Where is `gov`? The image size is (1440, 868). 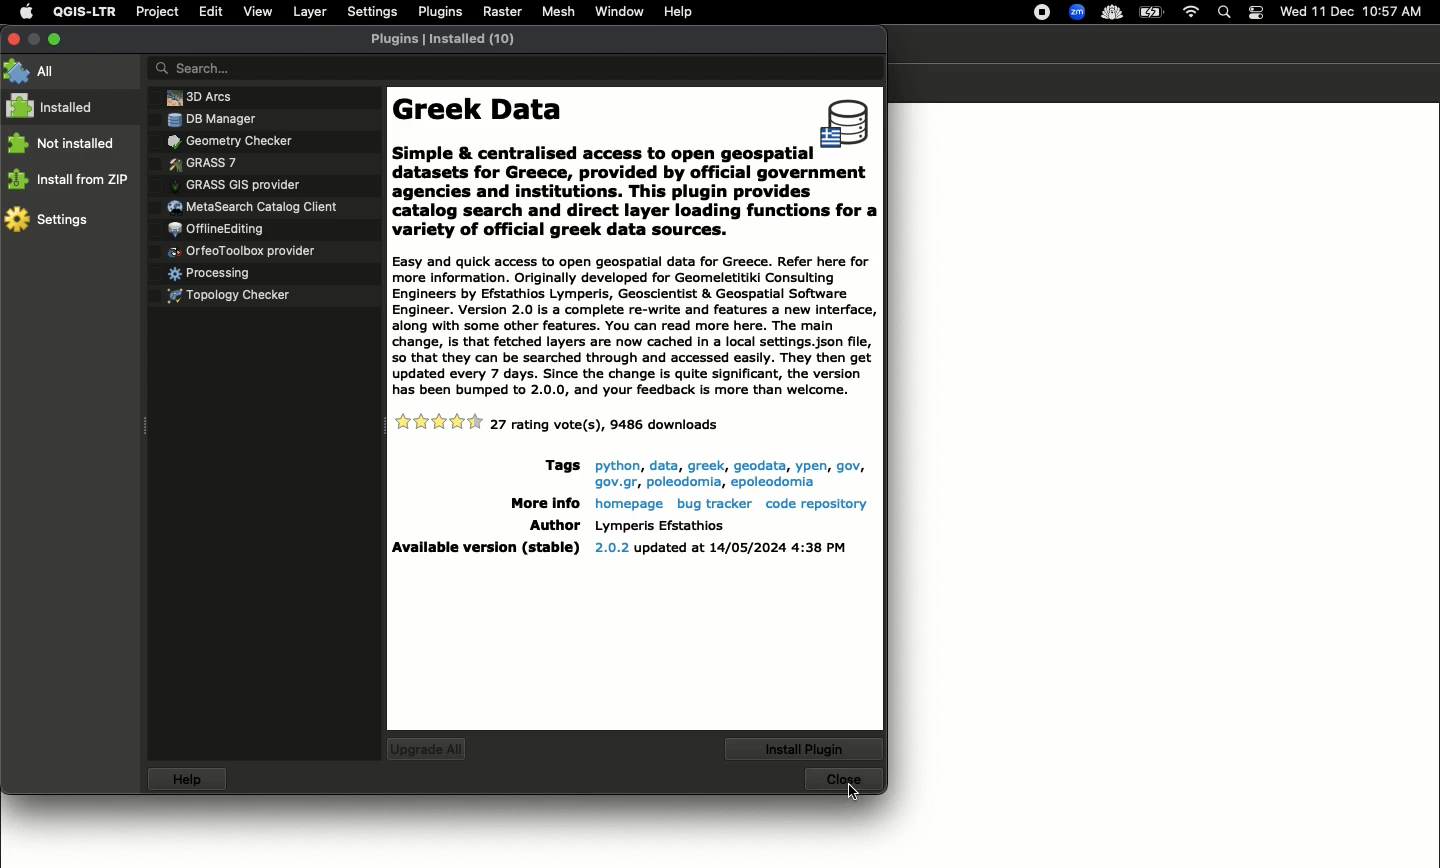
gov is located at coordinates (848, 466).